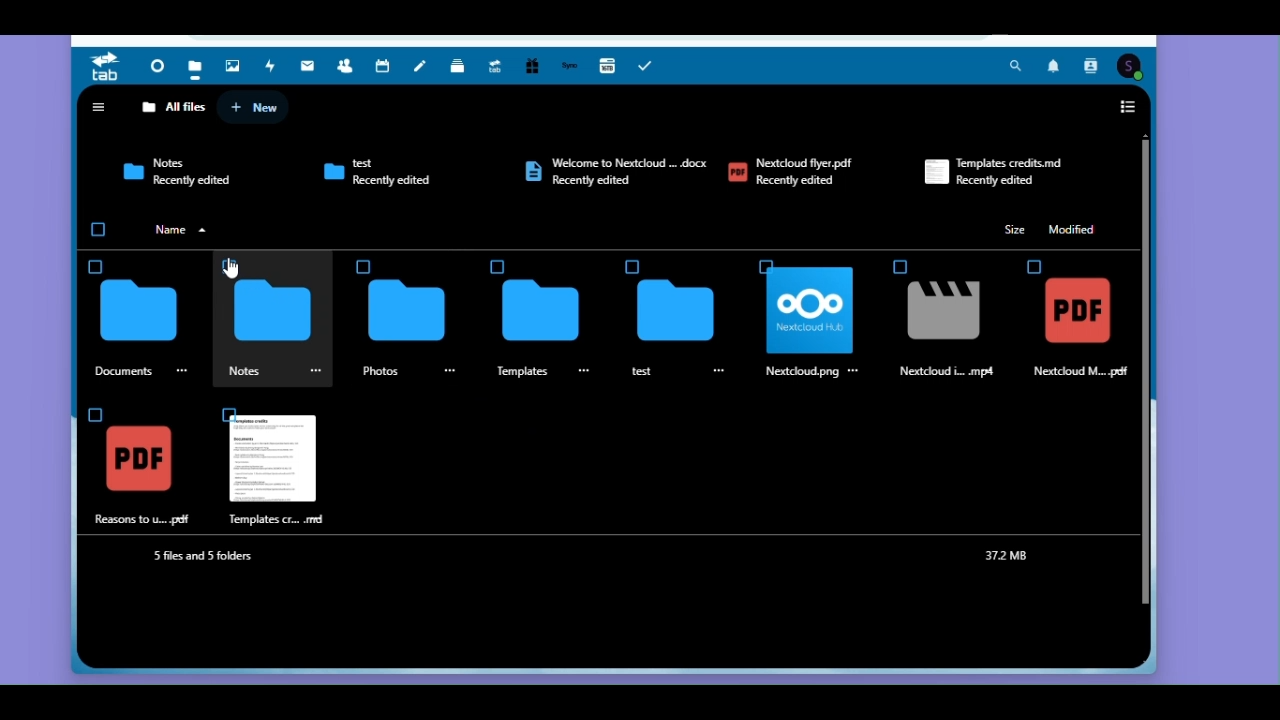 The width and height of the screenshot is (1280, 720). I want to click on Tasks, so click(650, 65).